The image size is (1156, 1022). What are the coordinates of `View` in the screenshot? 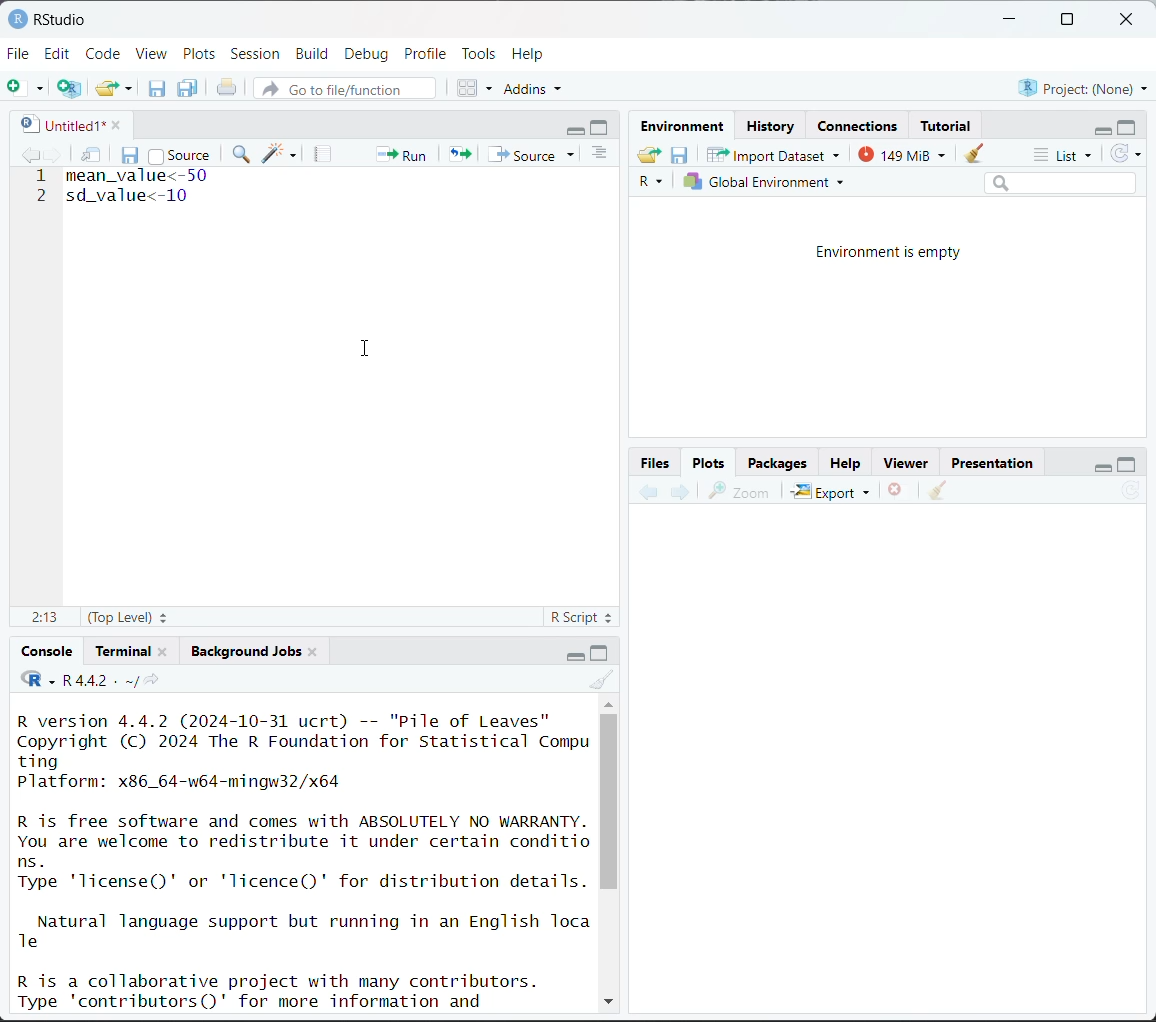 It's located at (152, 55).